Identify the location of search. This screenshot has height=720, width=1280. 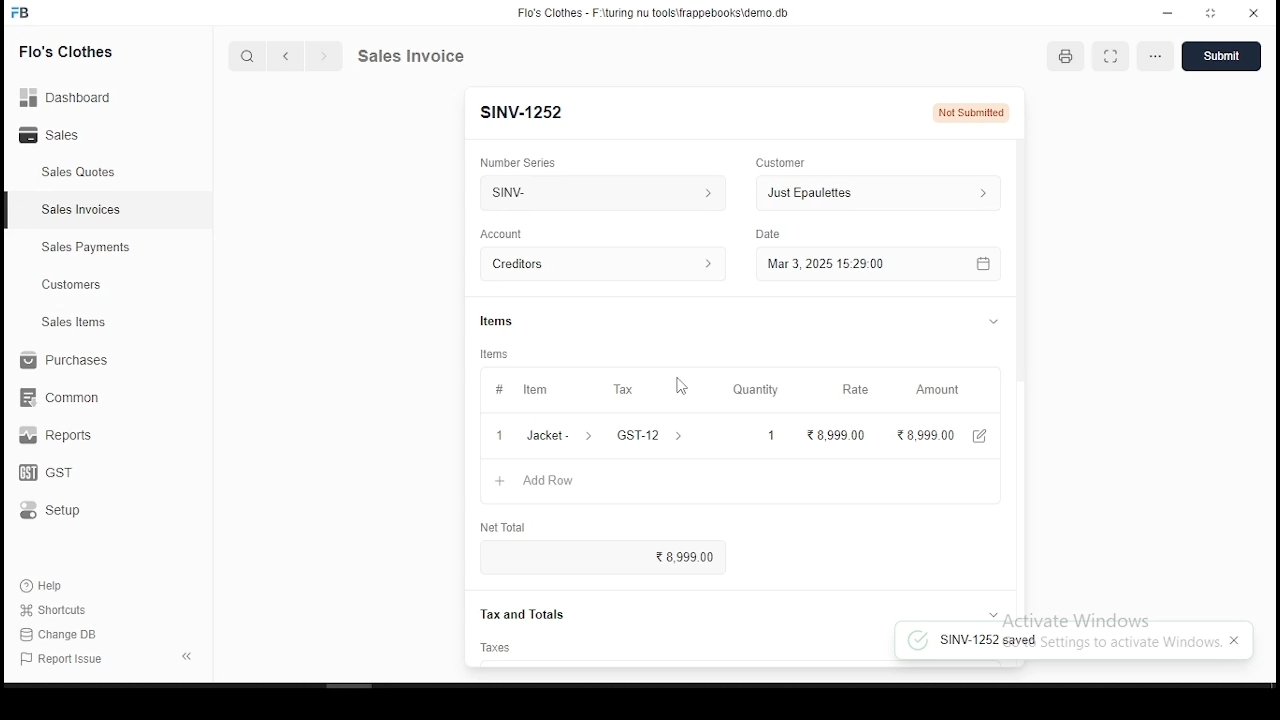
(247, 55).